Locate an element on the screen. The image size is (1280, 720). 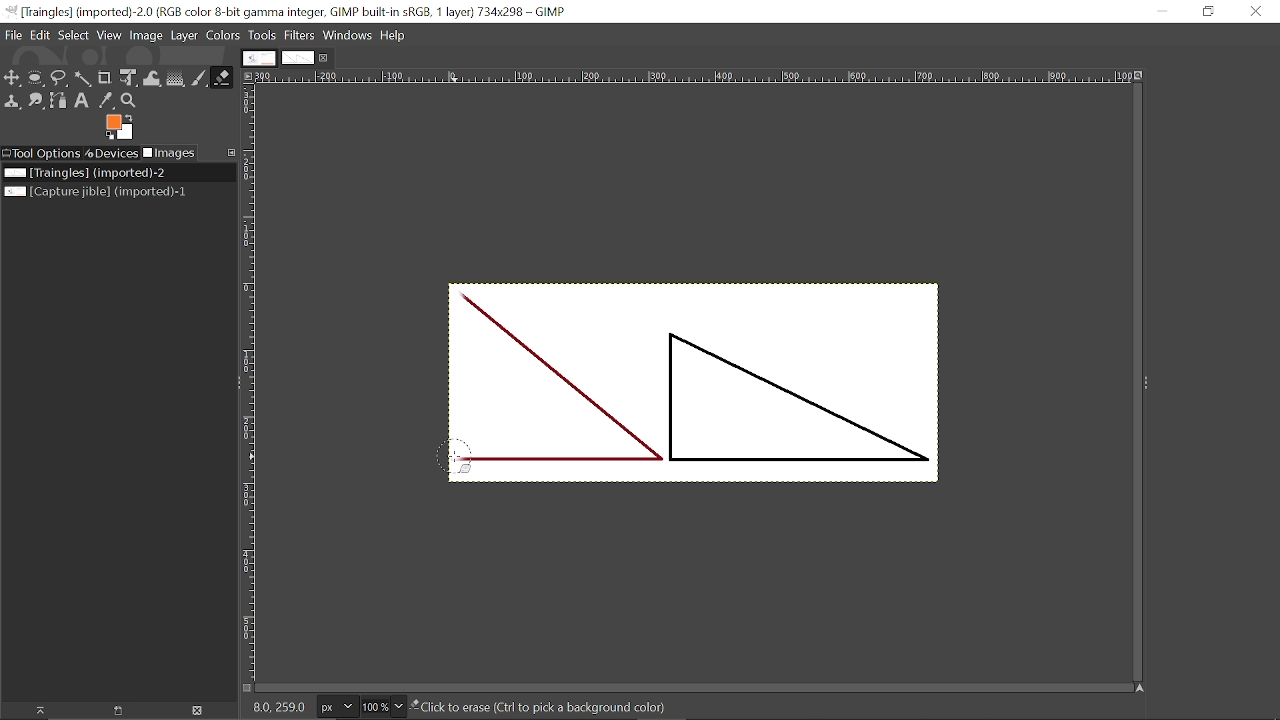
Configure this tab is located at coordinates (229, 154).